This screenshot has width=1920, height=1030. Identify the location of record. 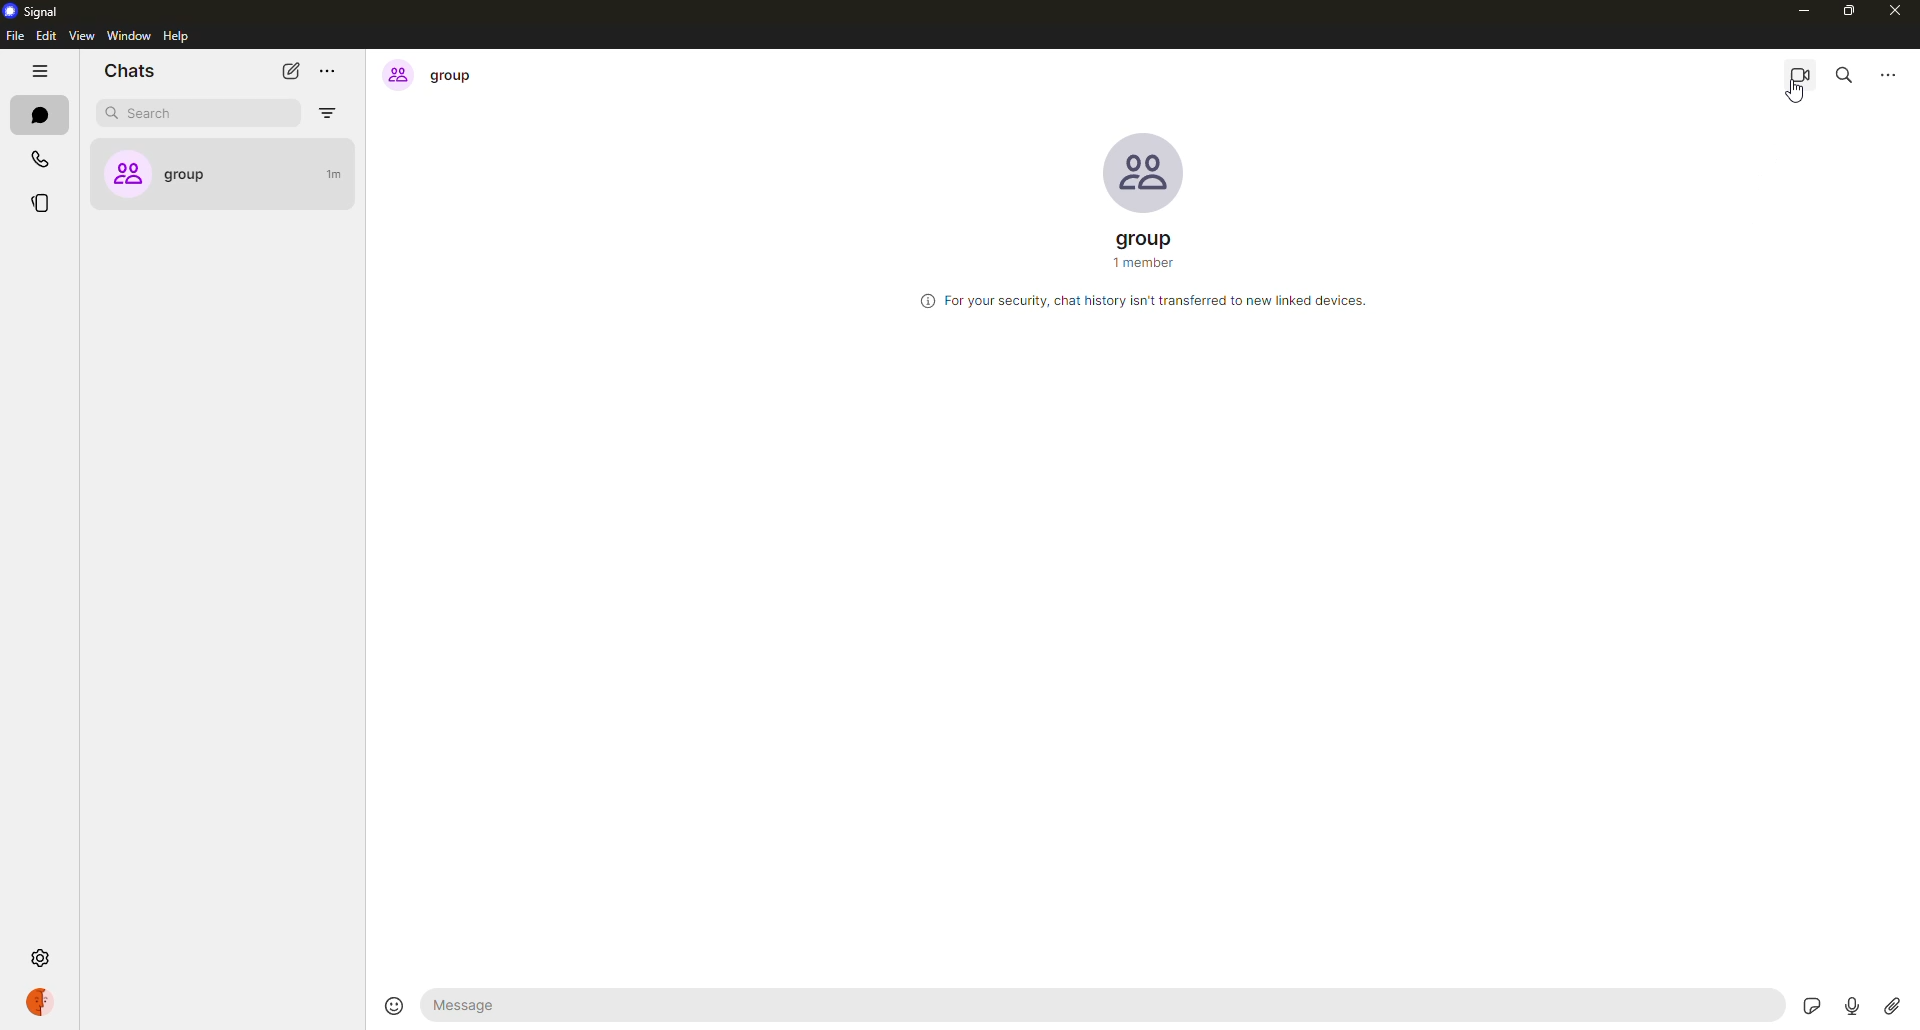
(1852, 1004).